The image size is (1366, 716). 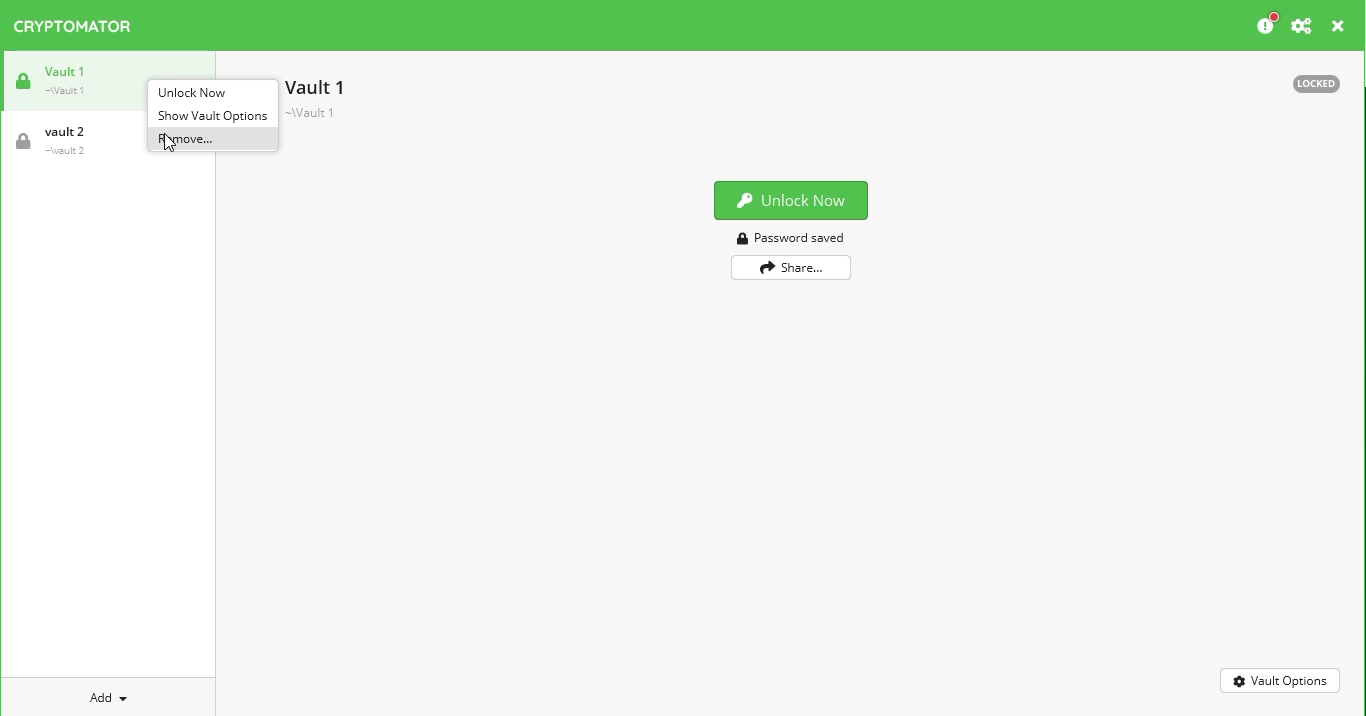 I want to click on show vault options, so click(x=212, y=115).